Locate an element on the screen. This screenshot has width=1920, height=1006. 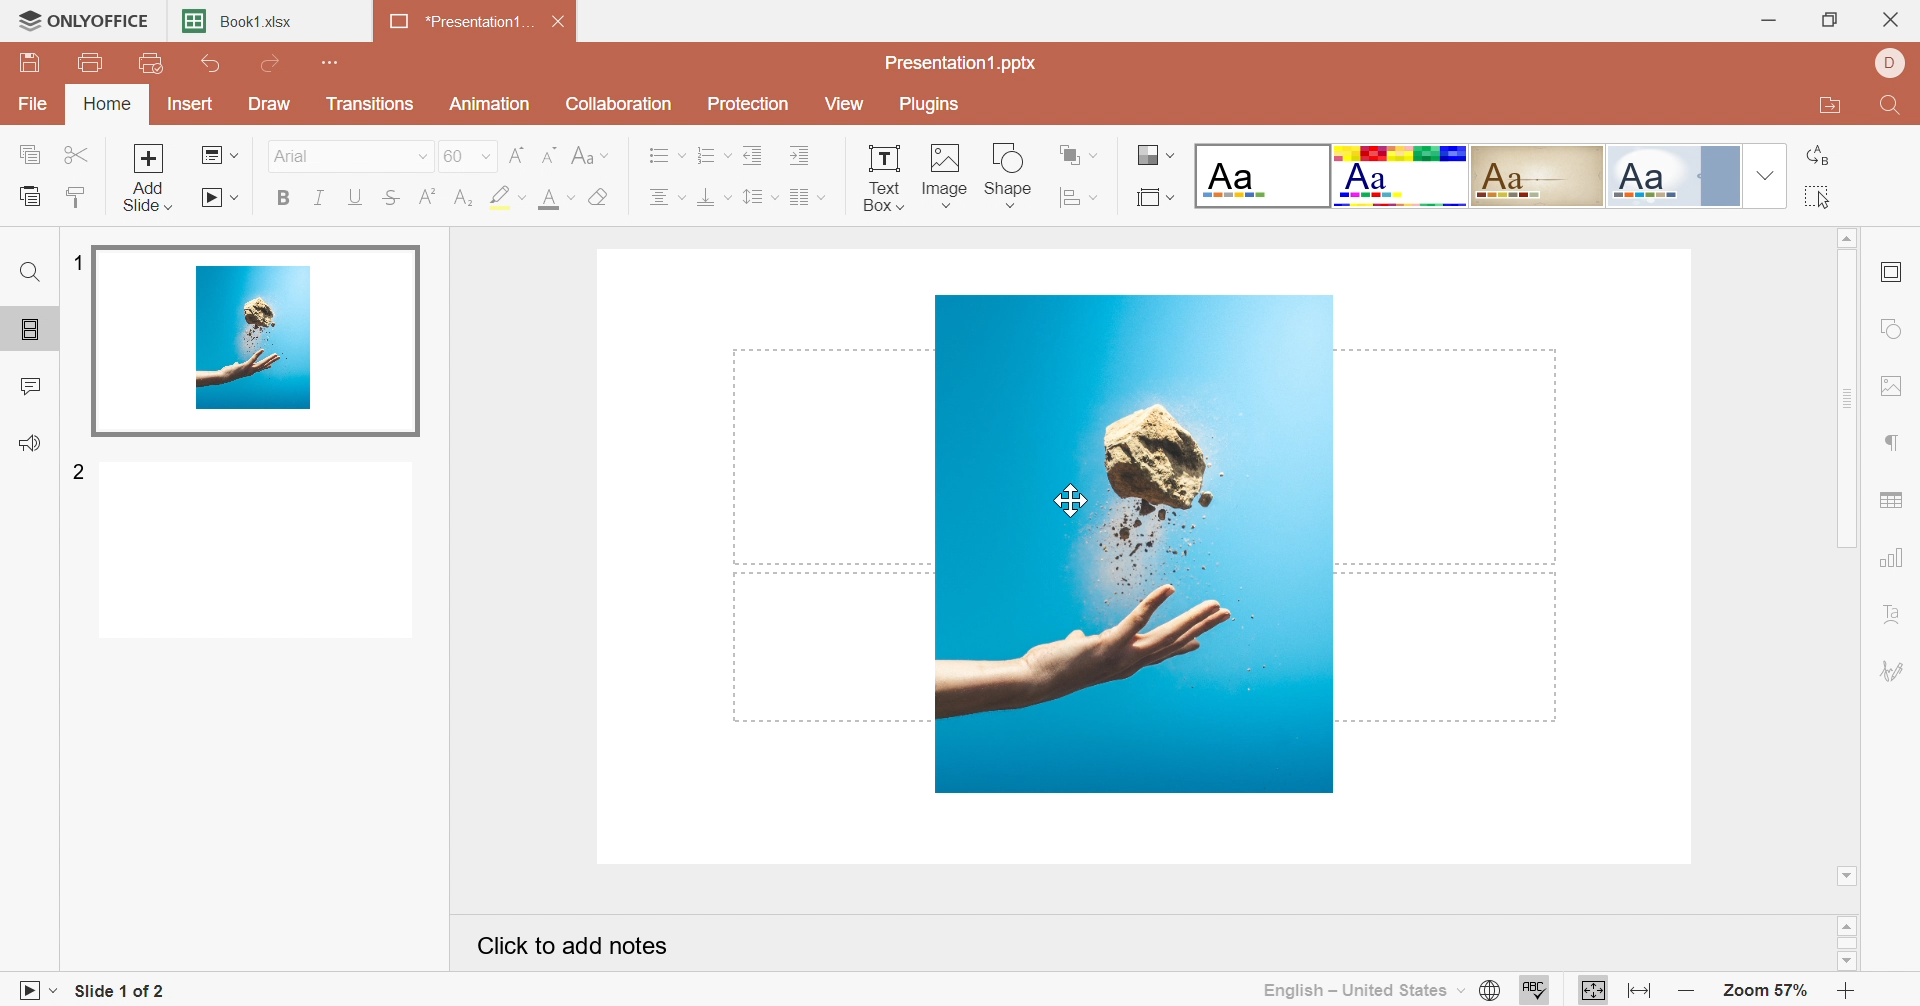
Image is located at coordinates (946, 171).